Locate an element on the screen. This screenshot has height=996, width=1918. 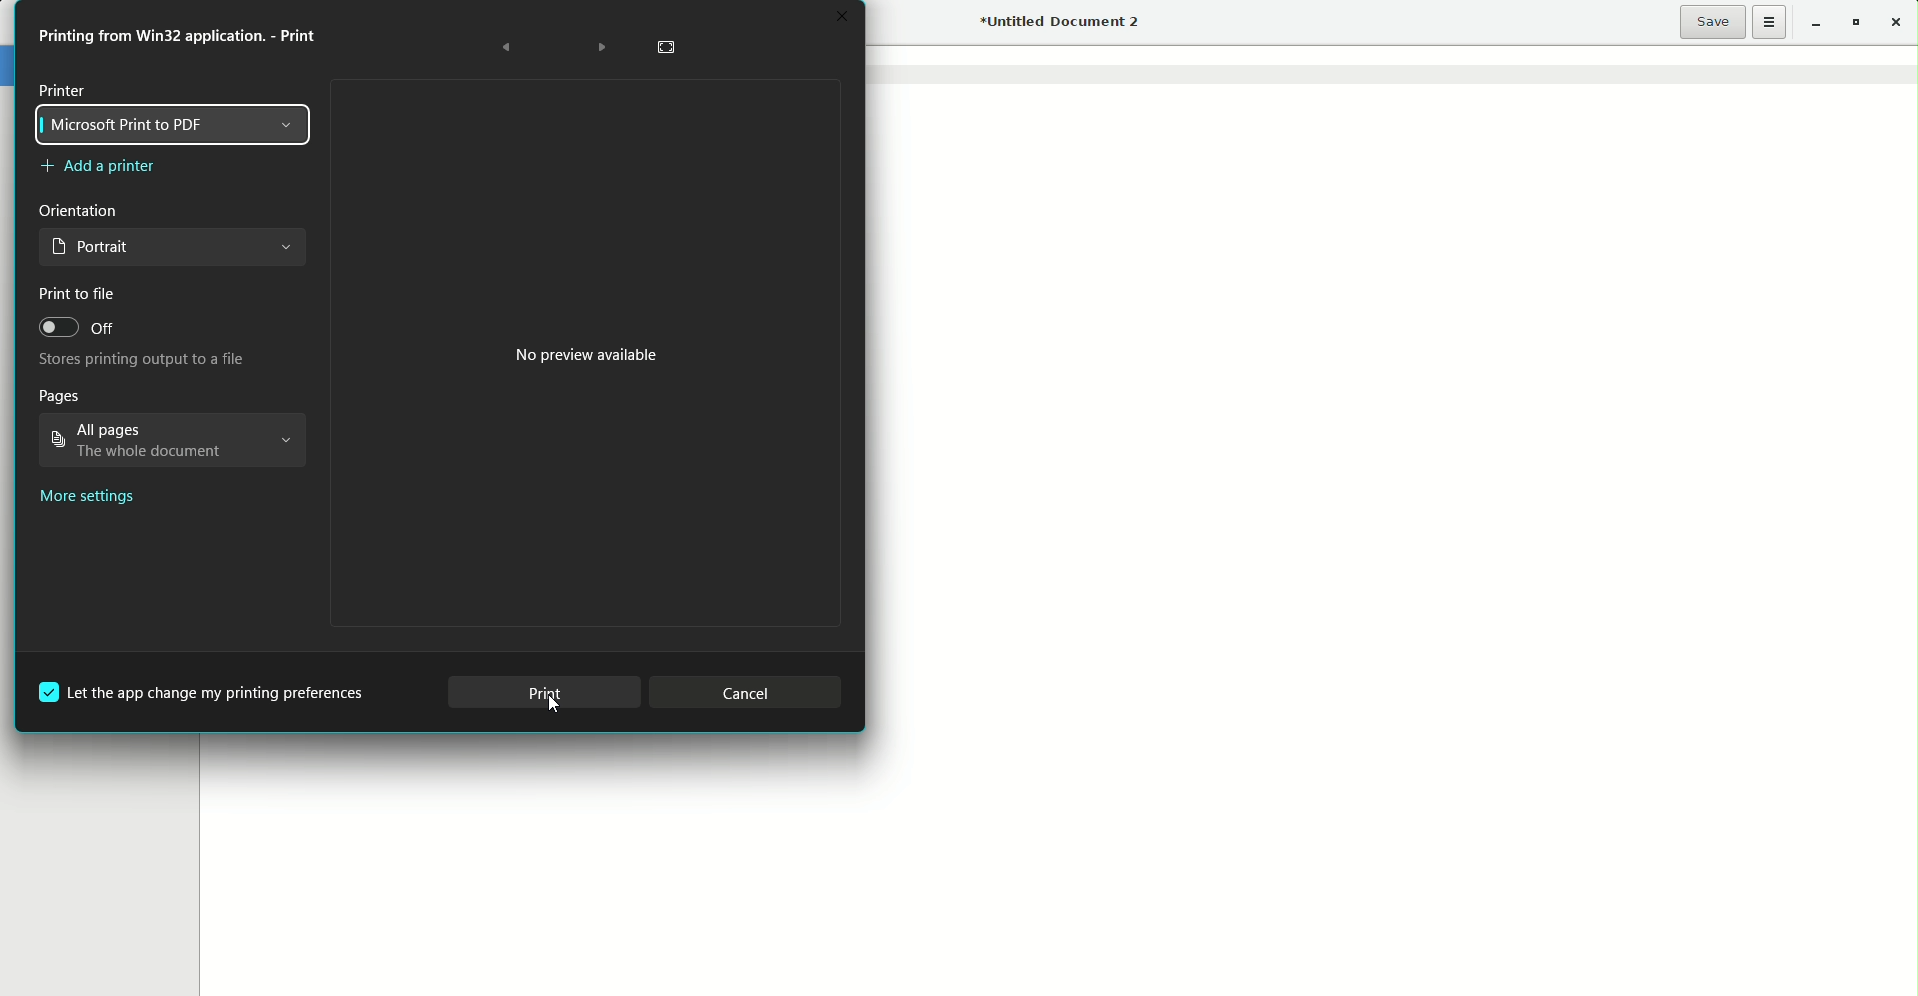
Portrait is located at coordinates (174, 250).